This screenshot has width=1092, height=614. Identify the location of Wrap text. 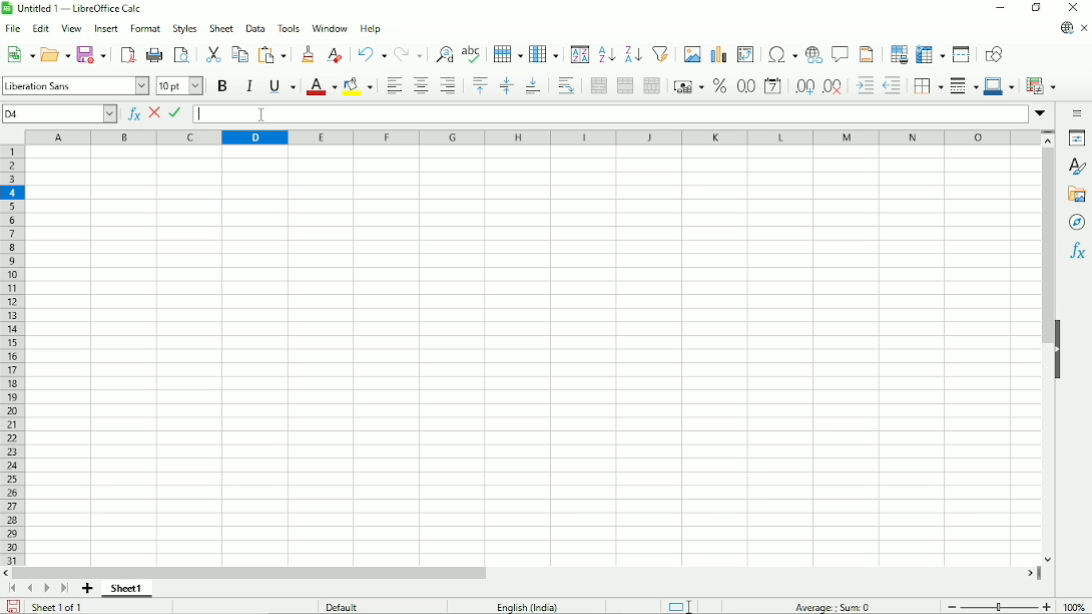
(567, 86).